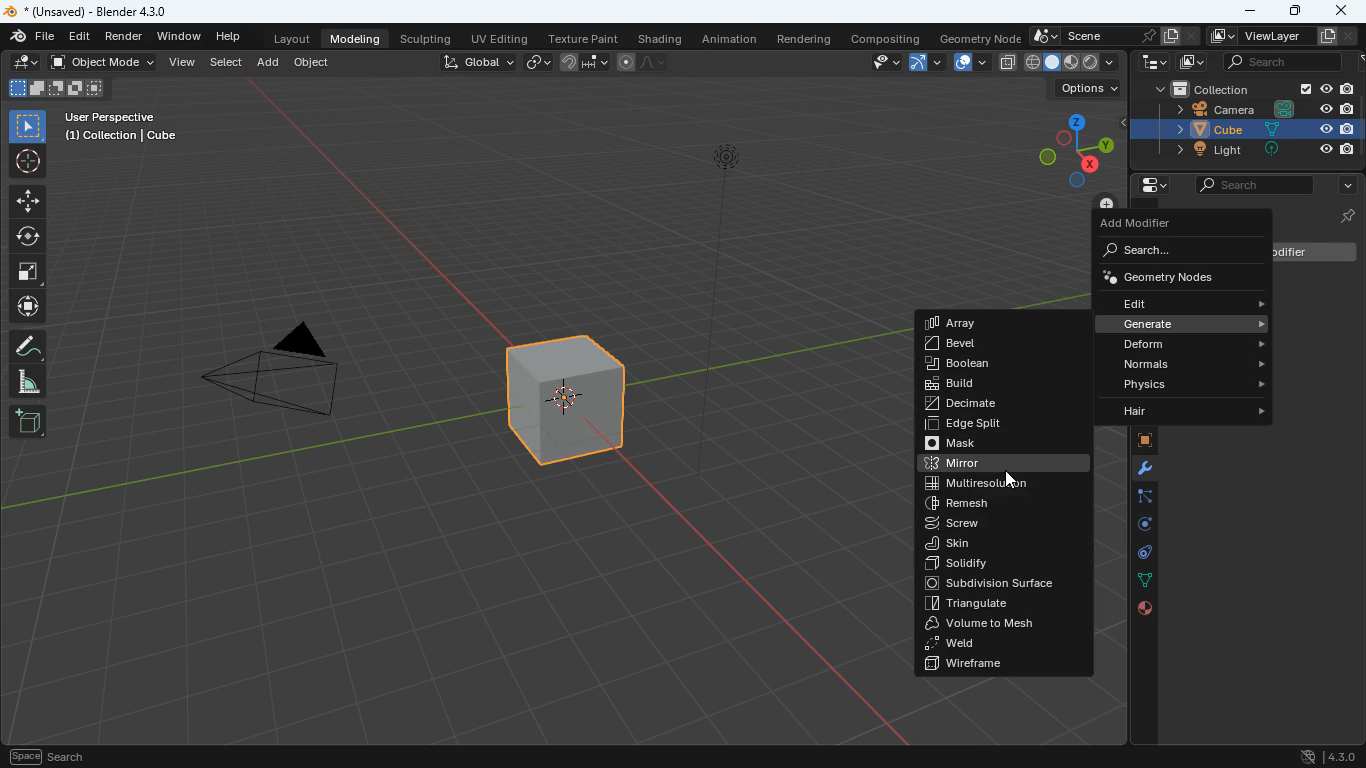 This screenshot has width=1366, height=768. What do you see at coordinates (1190, 324) in the screenshot?
I see `generate` at bounding box center [1190, 324].